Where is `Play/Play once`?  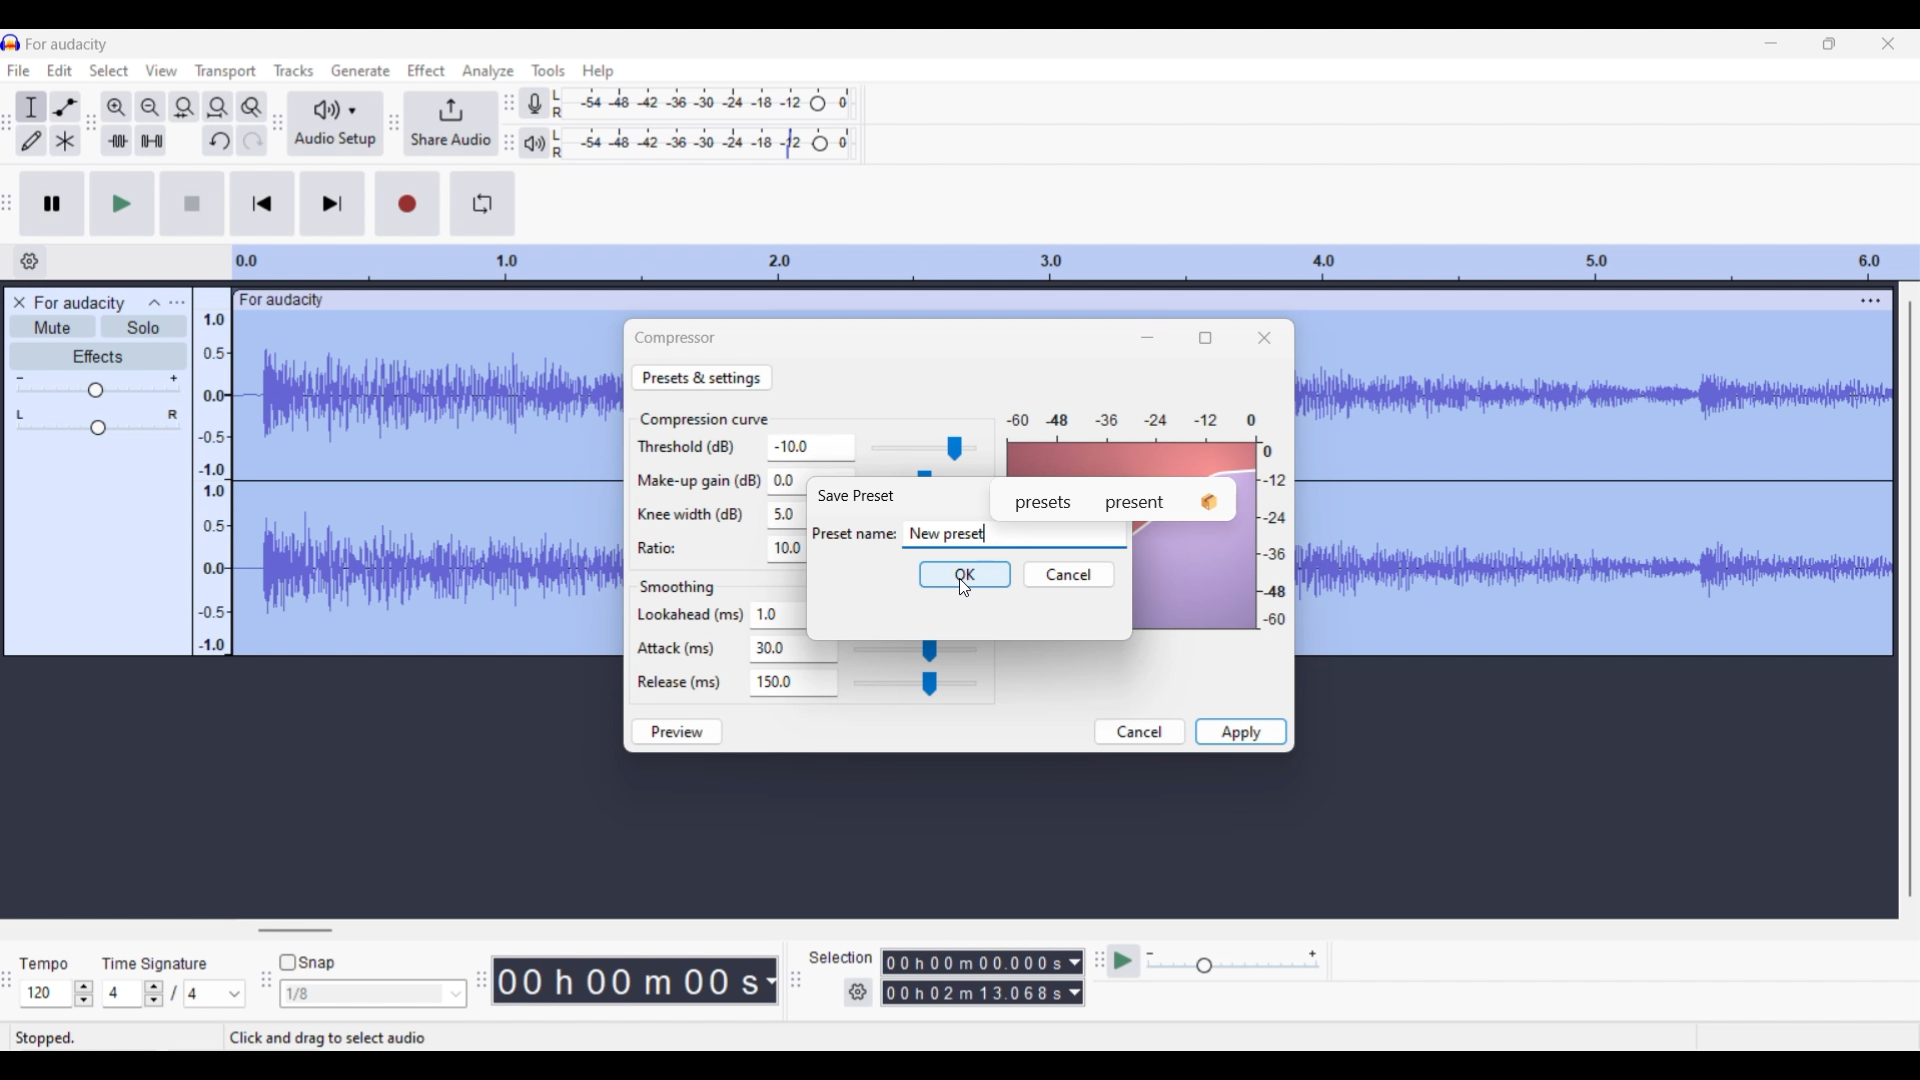
Play/Play once is located at coordinates (122, 204).